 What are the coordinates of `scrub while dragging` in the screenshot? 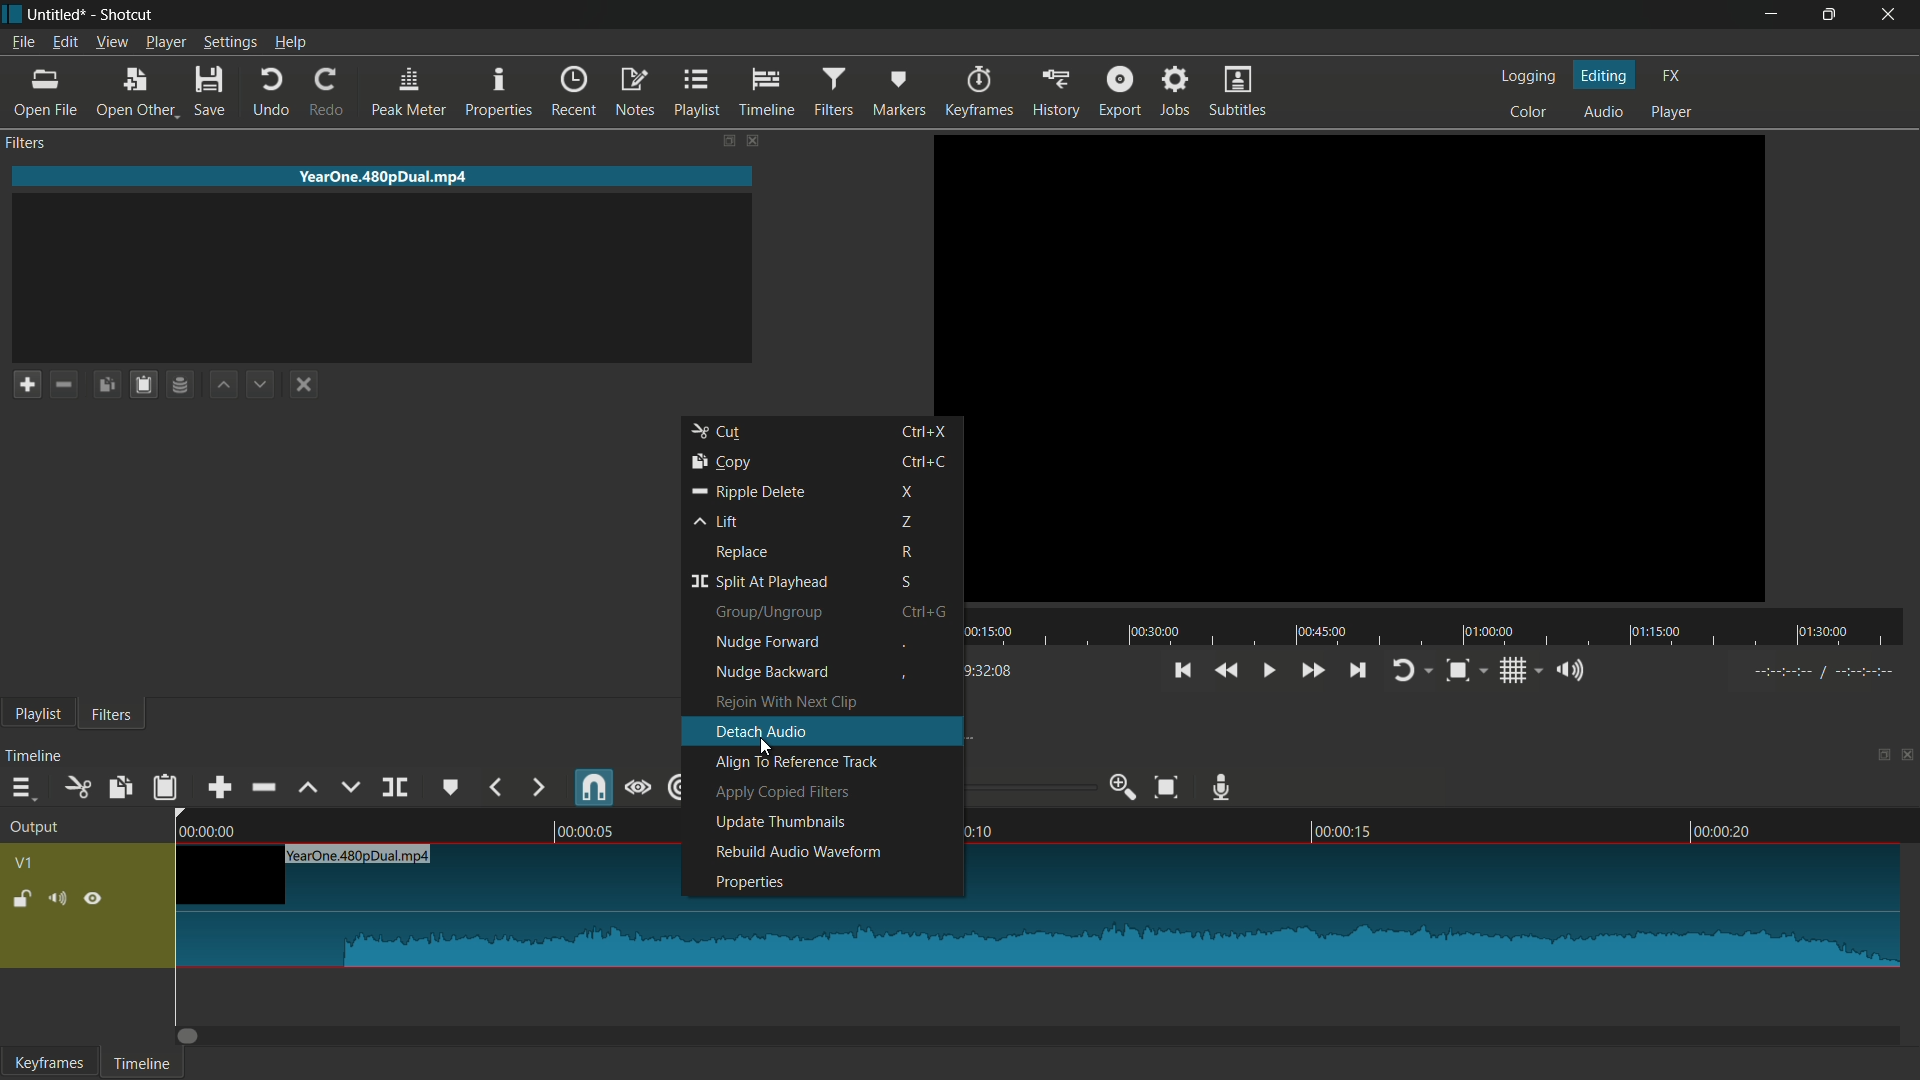 It's located at (640, 787).